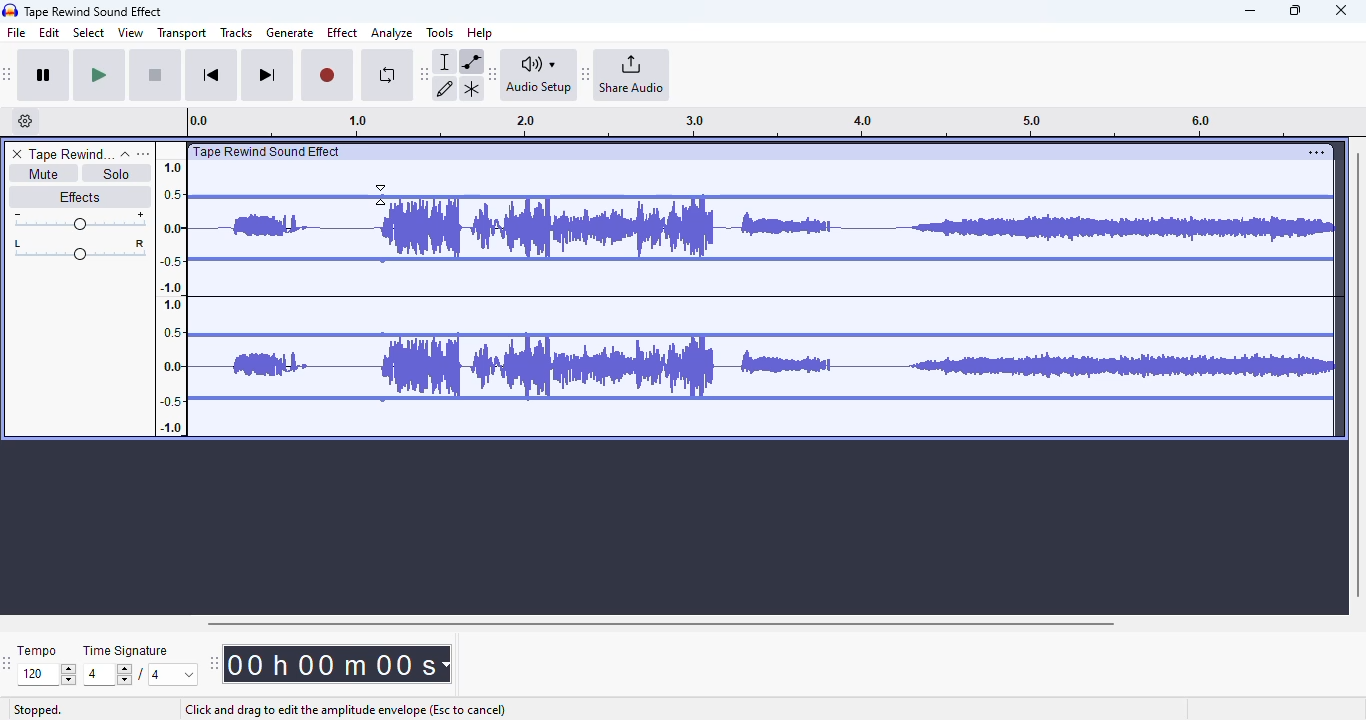 This screenshot has width=1366, height=720. I want to click on help, so click(480, 32).